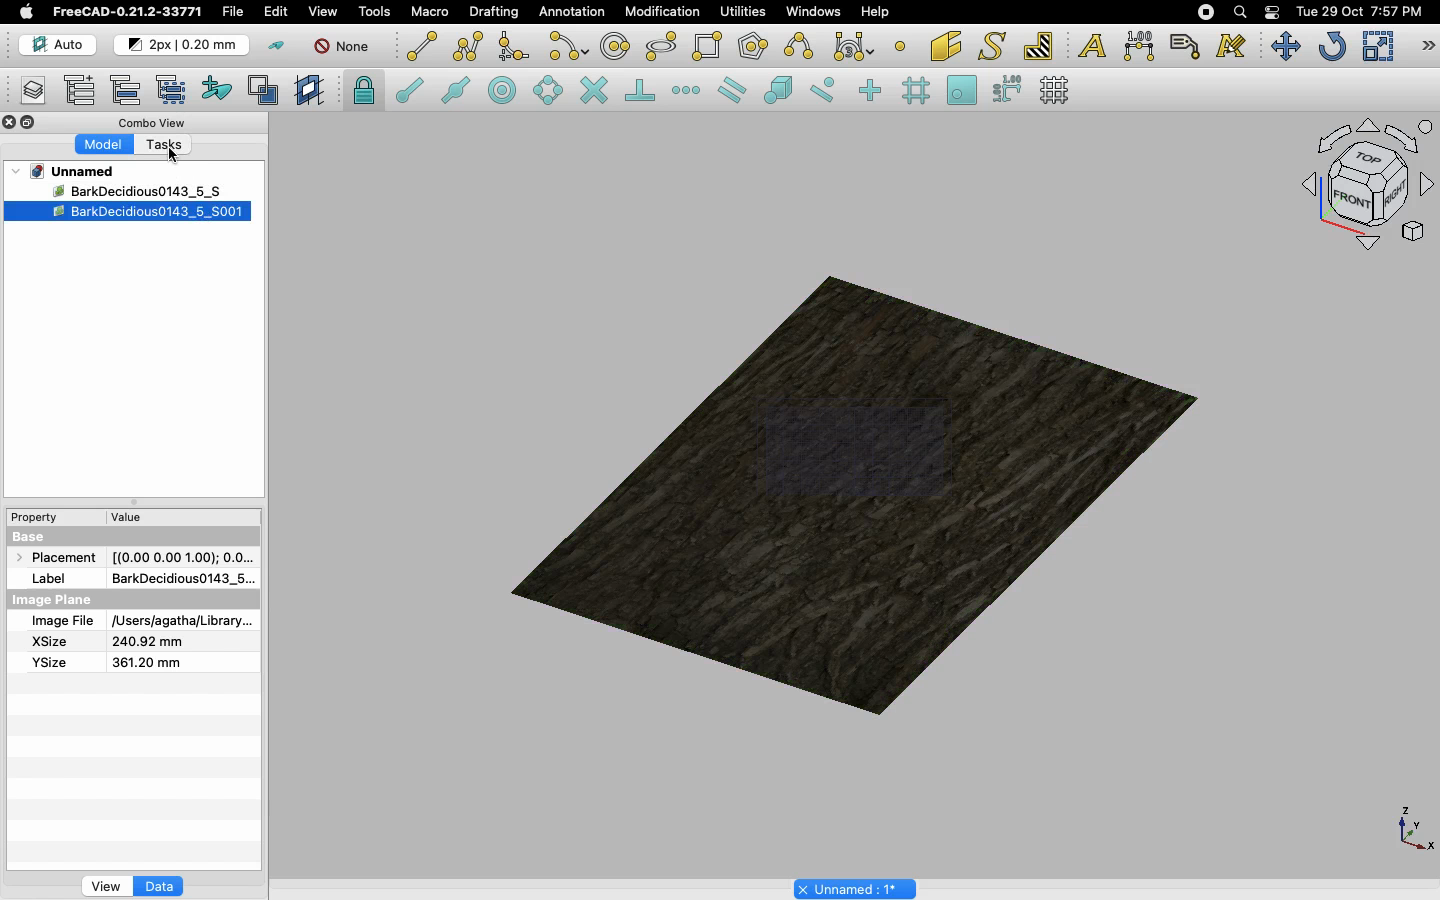  I want to click on Arc tools, so click(567, 48).